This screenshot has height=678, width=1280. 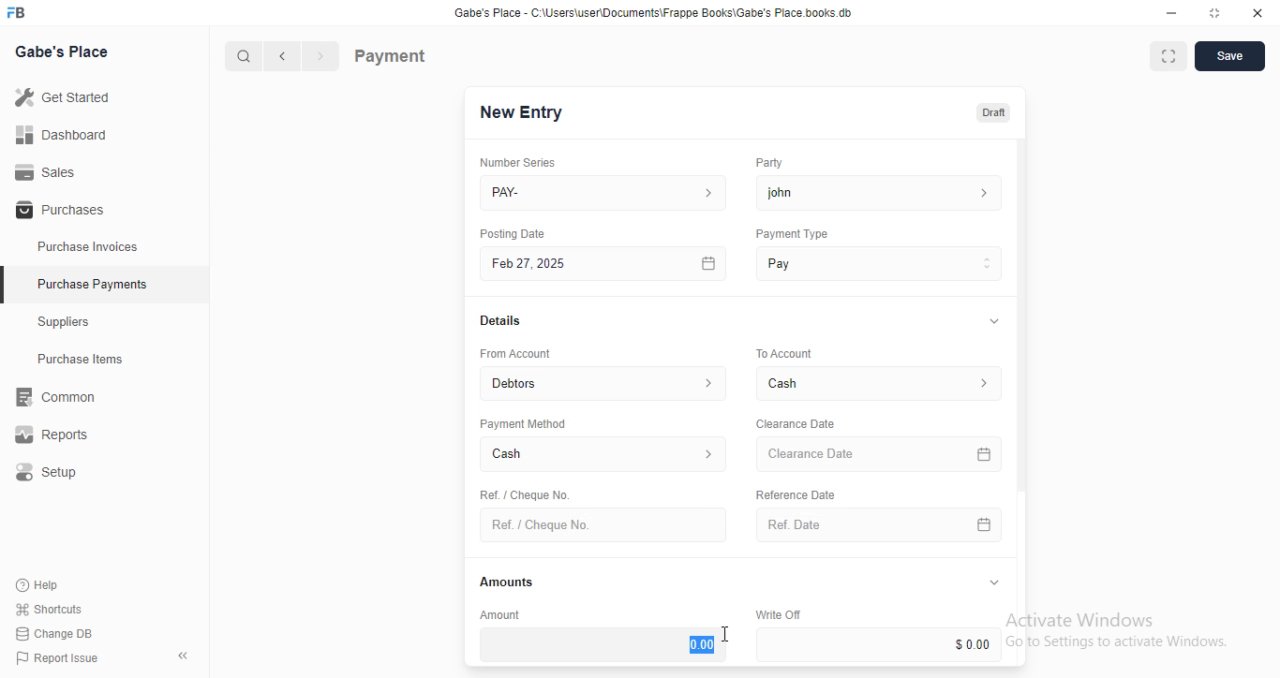 I want to click on Change DB, so click(x=52, y=632).